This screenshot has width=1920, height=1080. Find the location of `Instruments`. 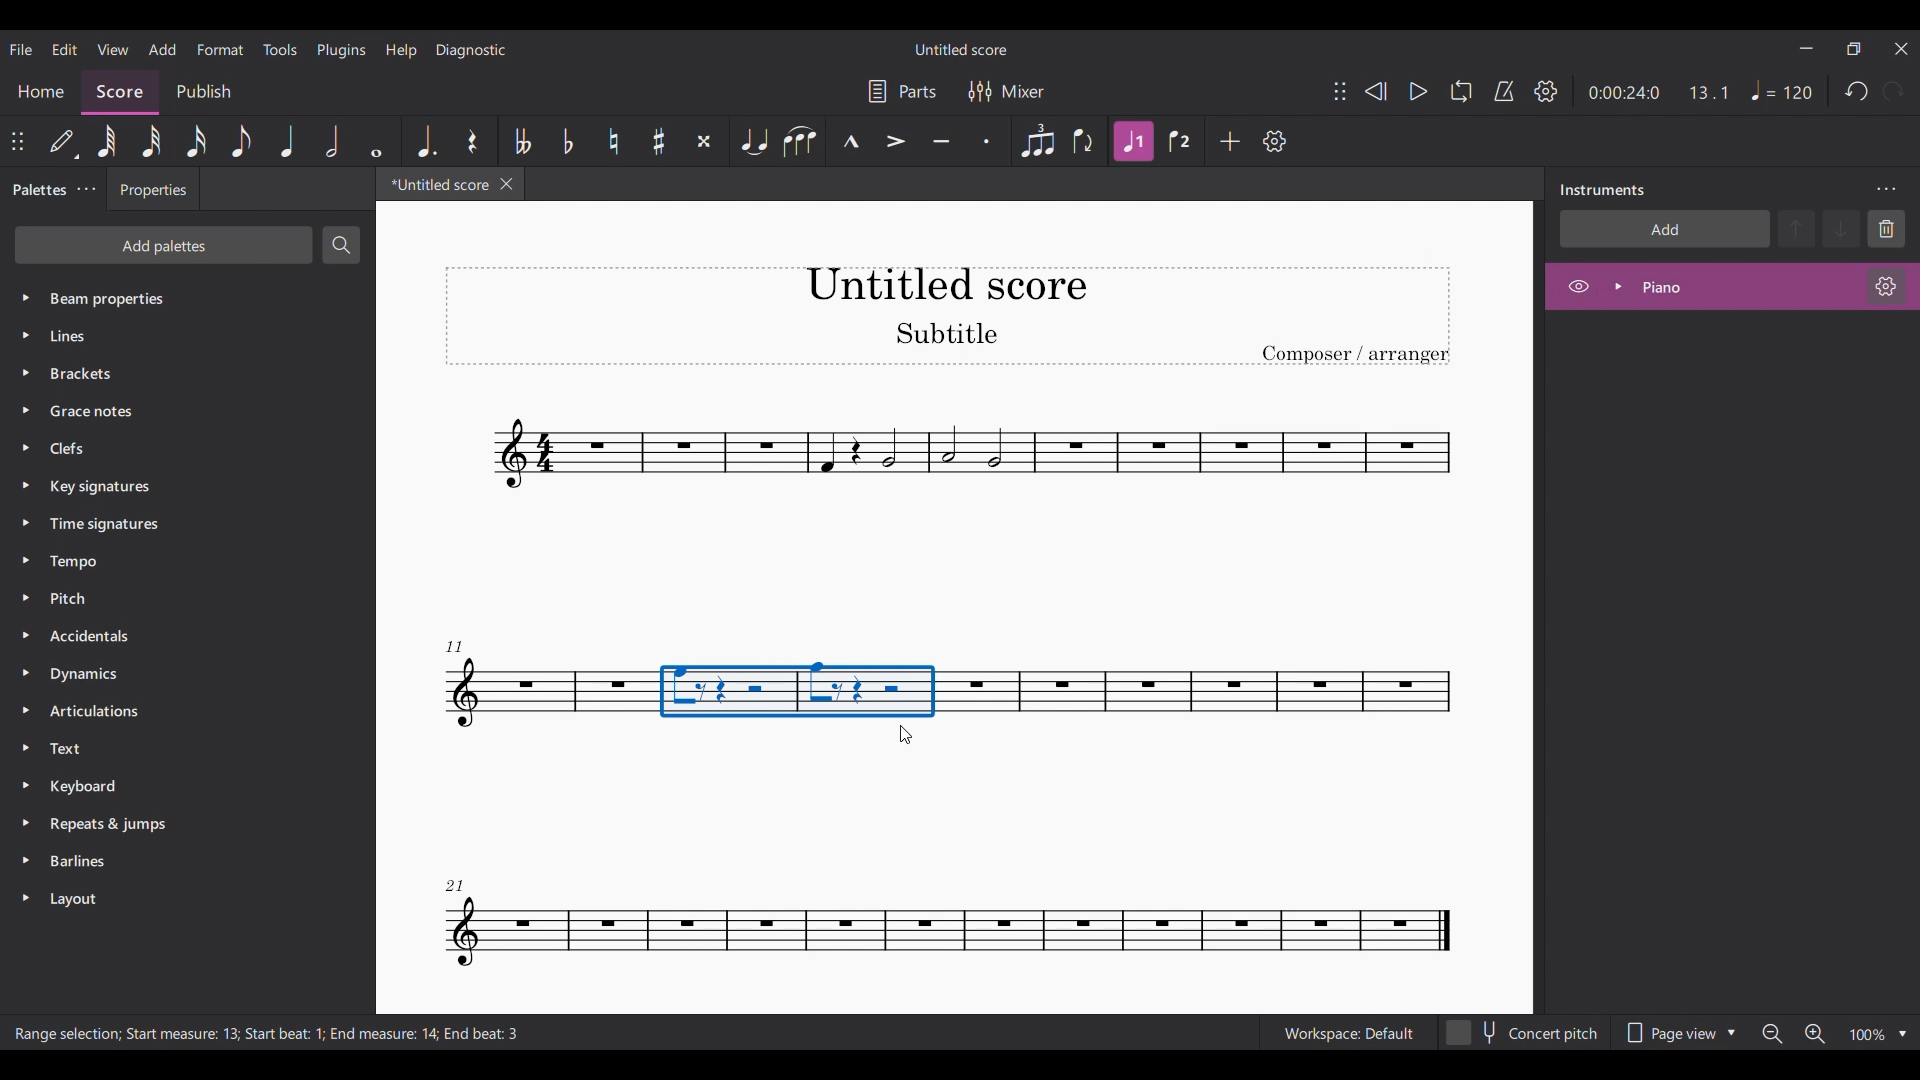

Instruments is located at coordinates (1602, 190).